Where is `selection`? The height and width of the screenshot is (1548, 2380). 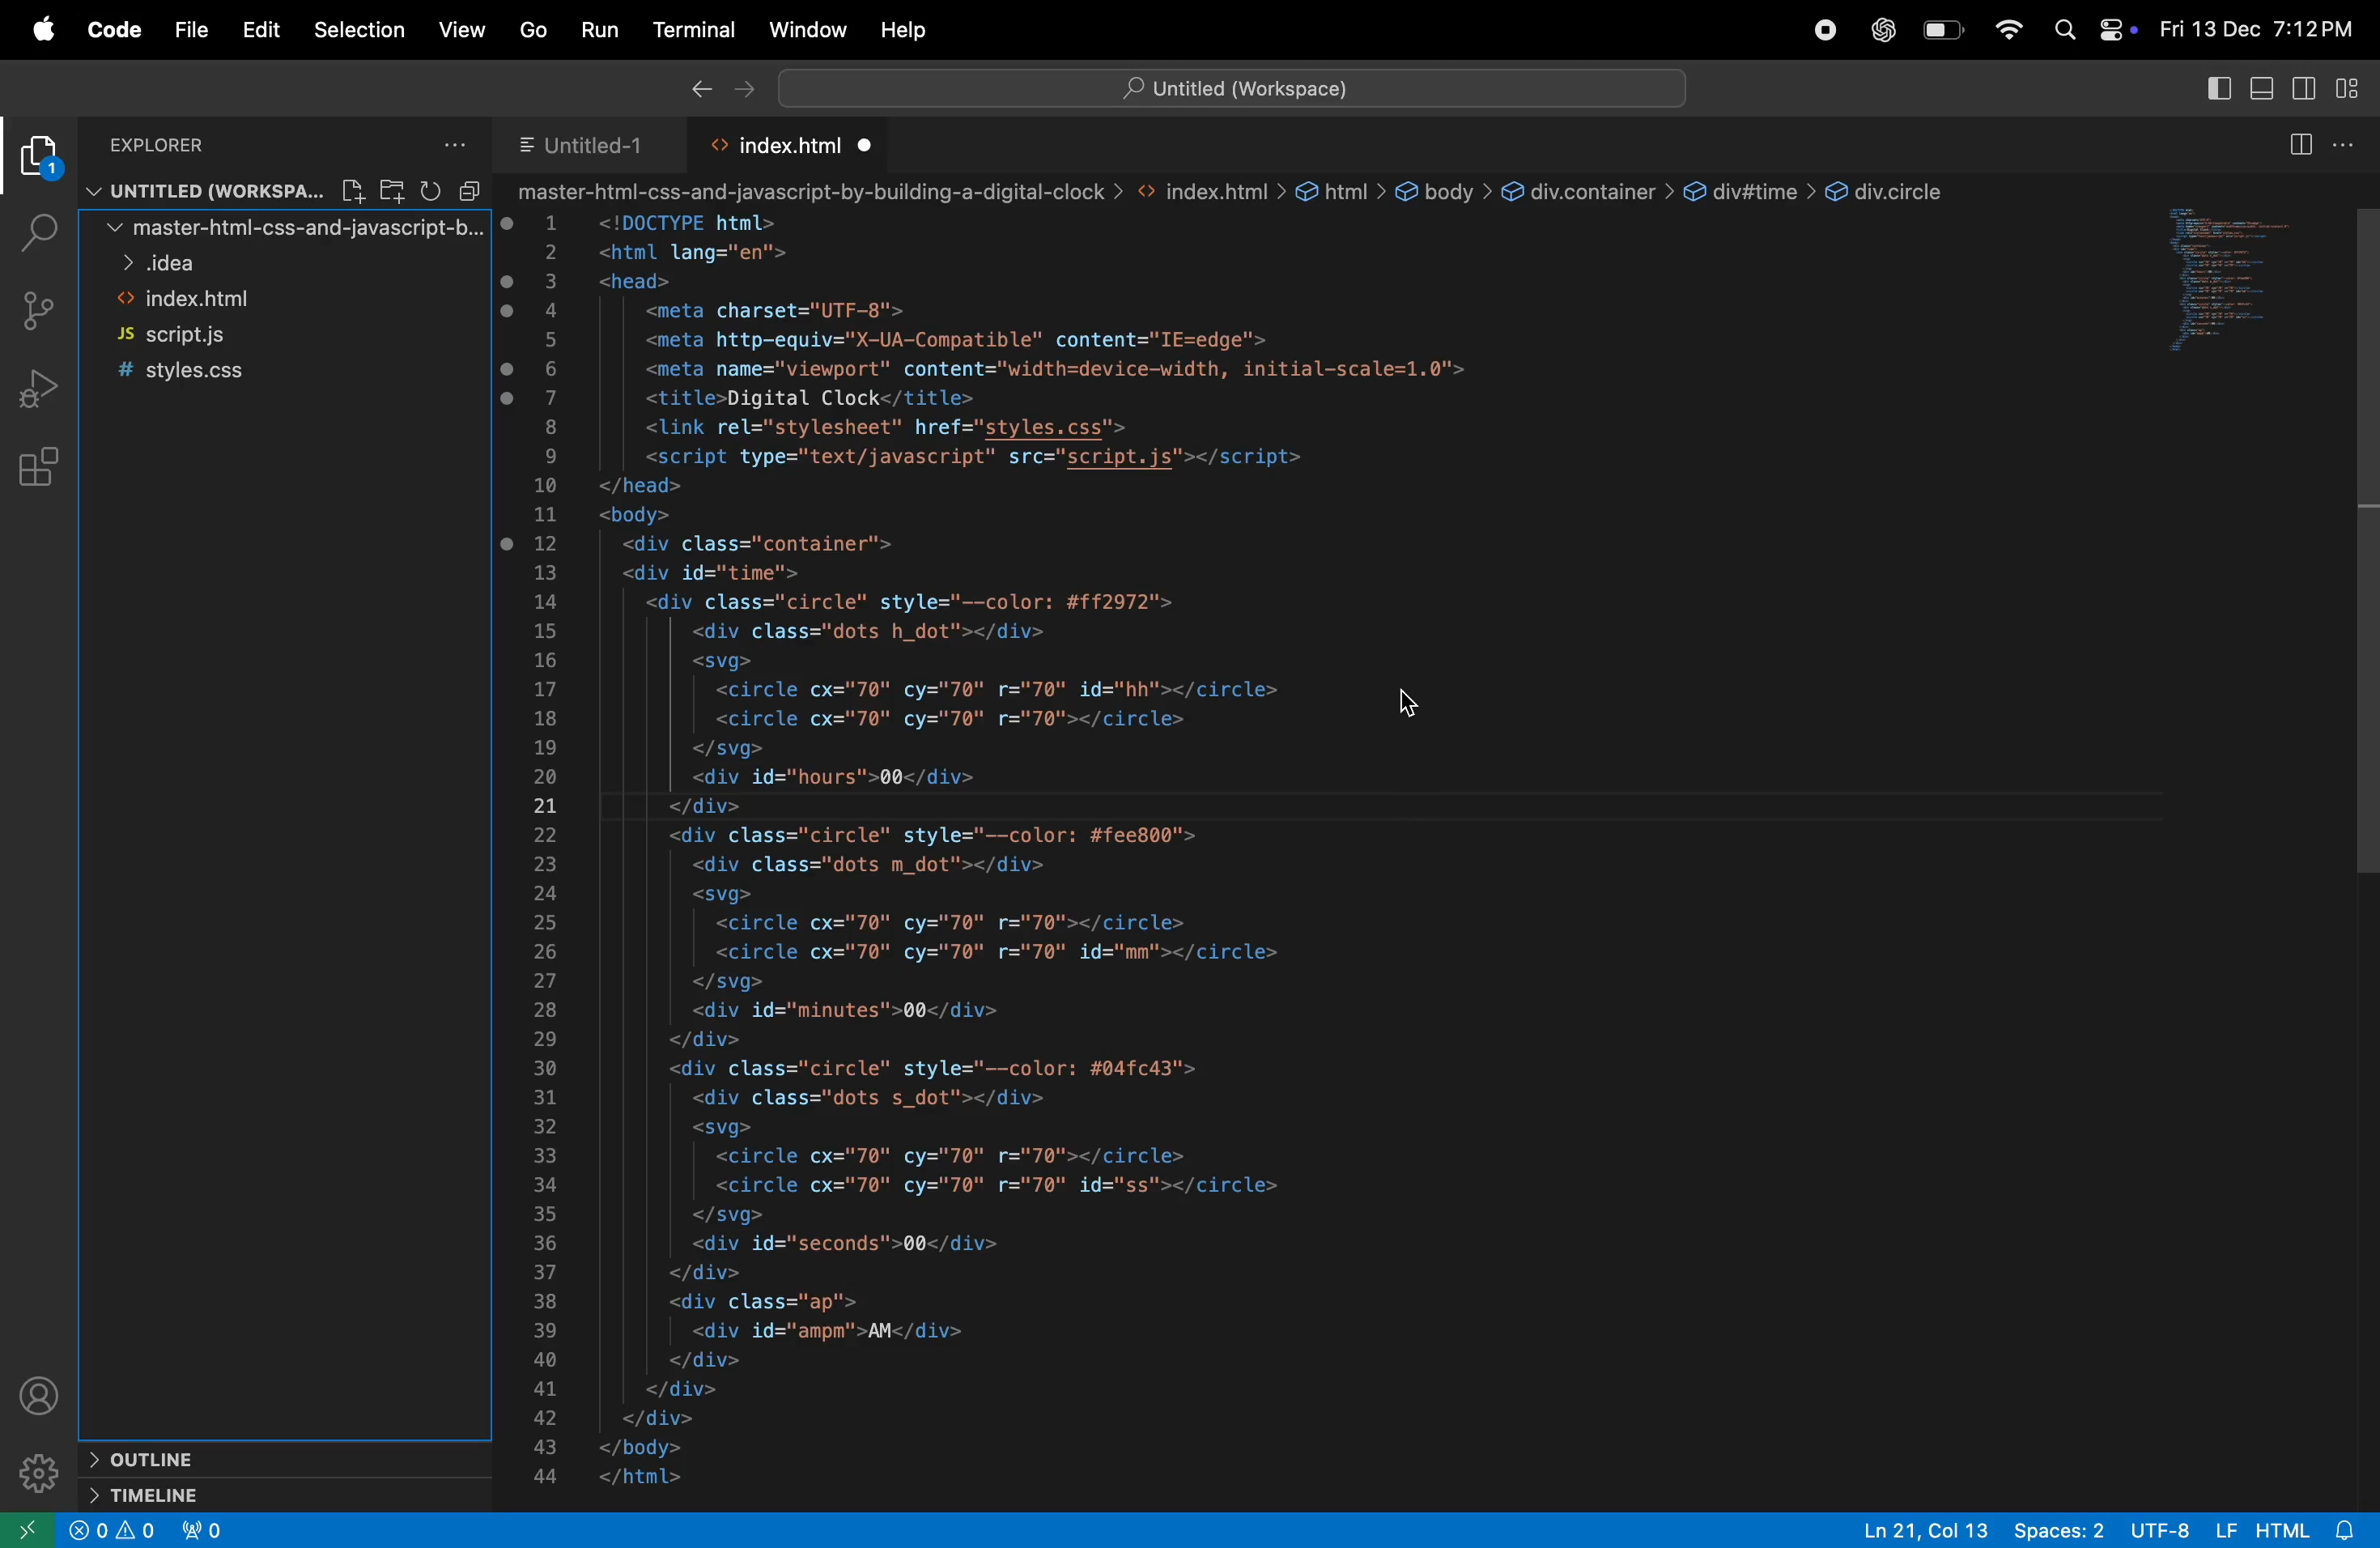 selection is located at coordinates (359, 27).